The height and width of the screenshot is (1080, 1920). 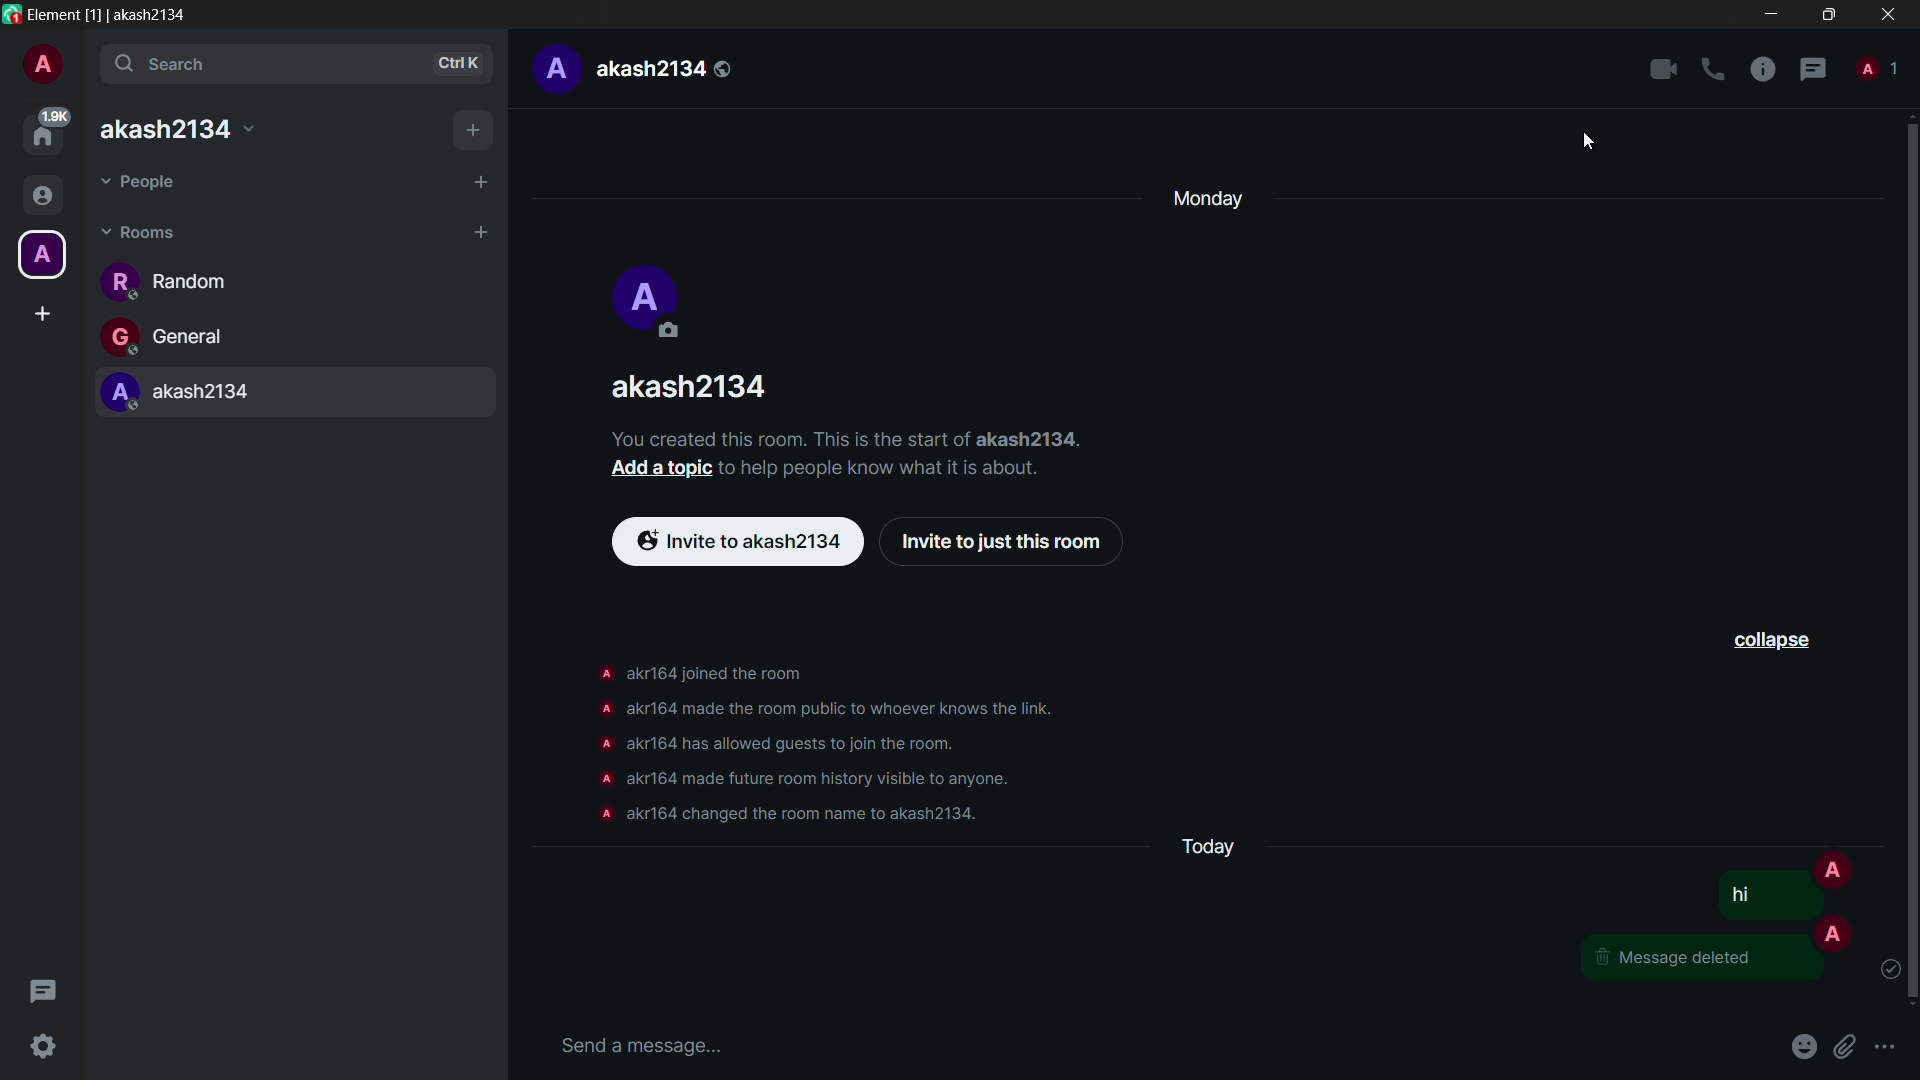 What do you see at coordinates (1763, 71) in the screenshot?
I see `room info` at bounding box center [1763, 71].